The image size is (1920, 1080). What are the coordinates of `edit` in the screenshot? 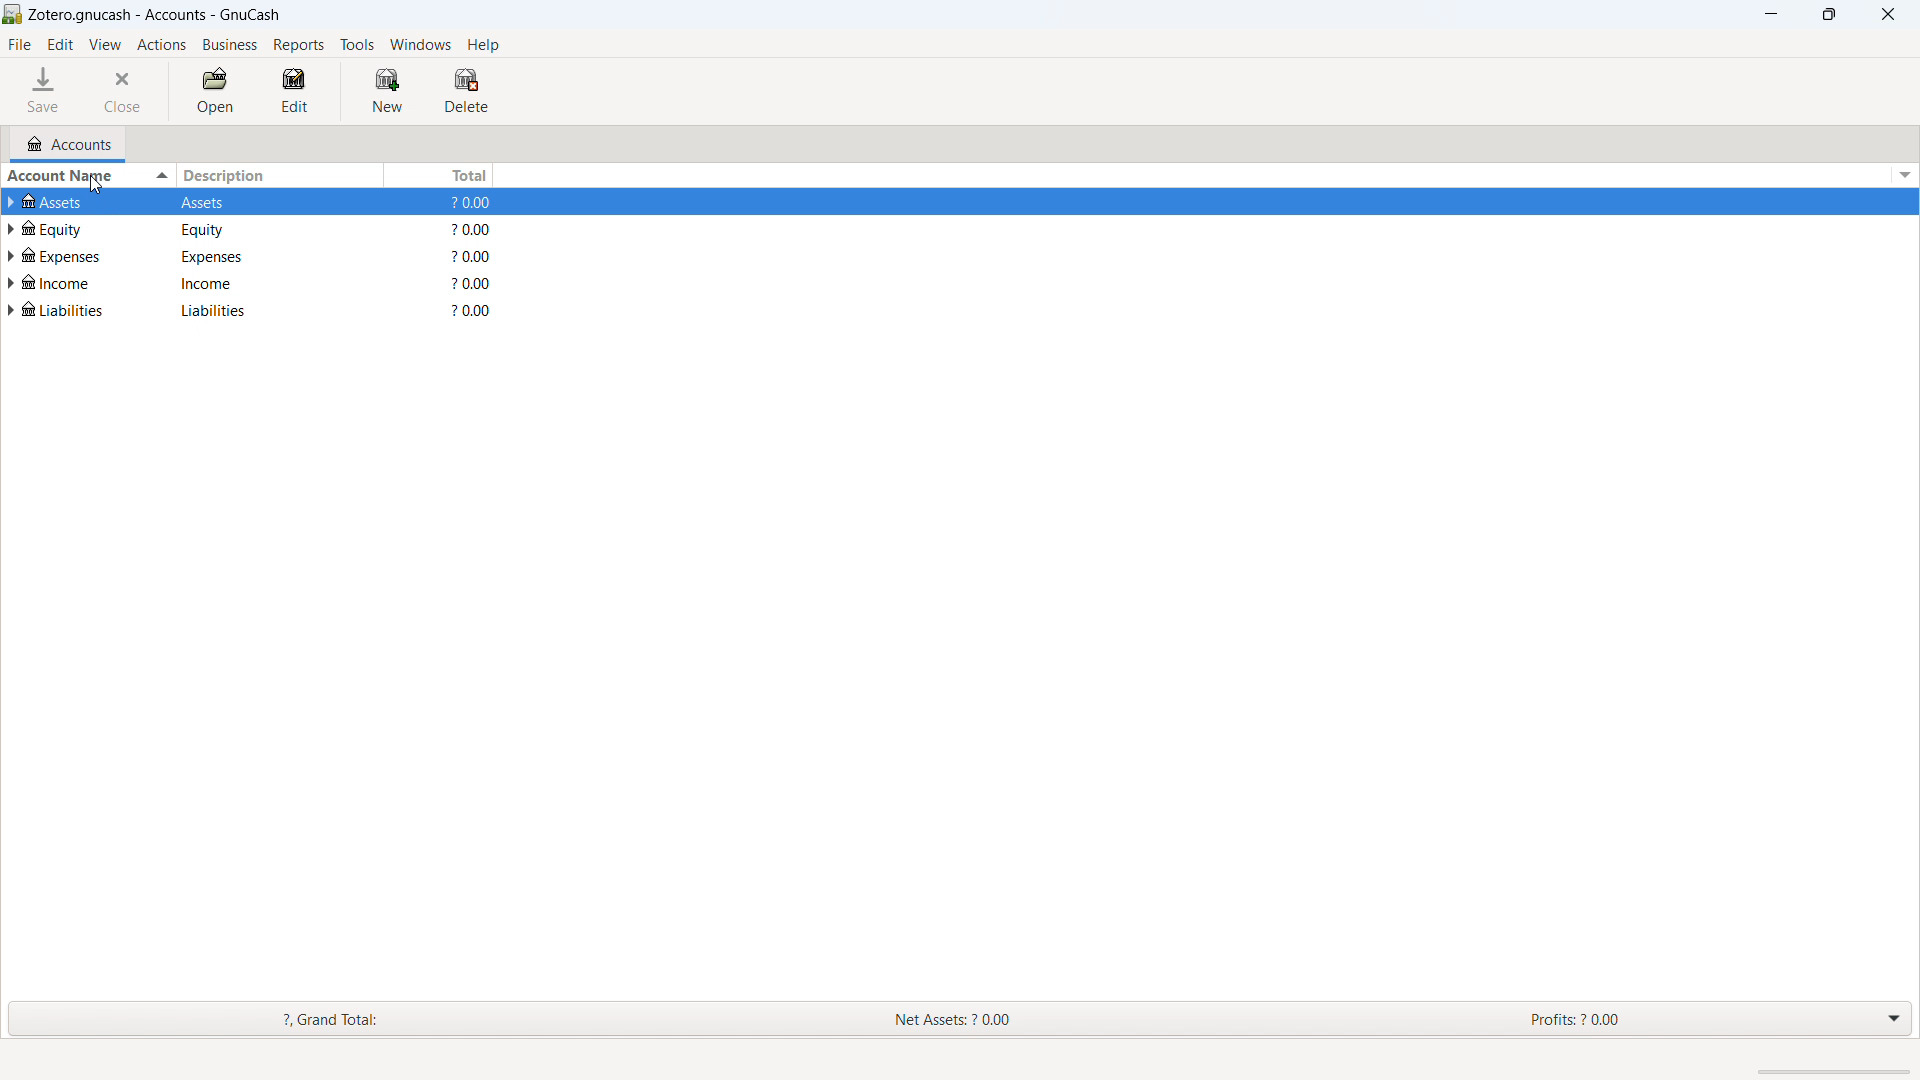 It's located at (296, 91).